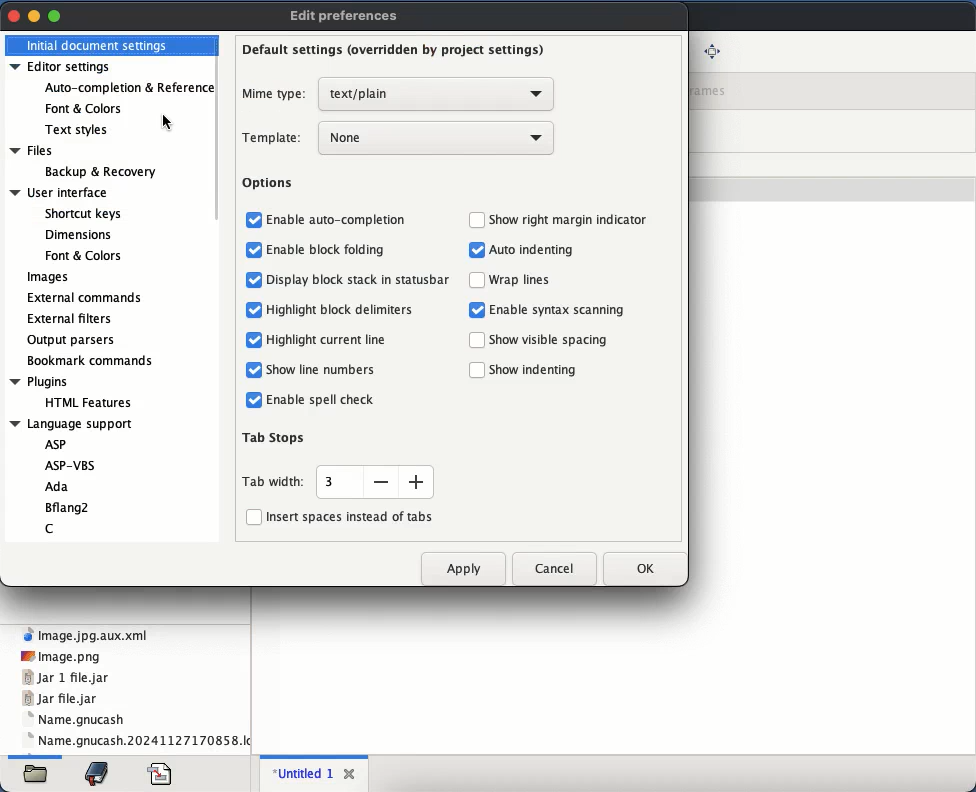 The height and width of the screenshot is (792, 976). What do you see at coordinates (553, 342) in the screenshot?
I see `‘Show visible spacing` at bounding box center [553, 342].